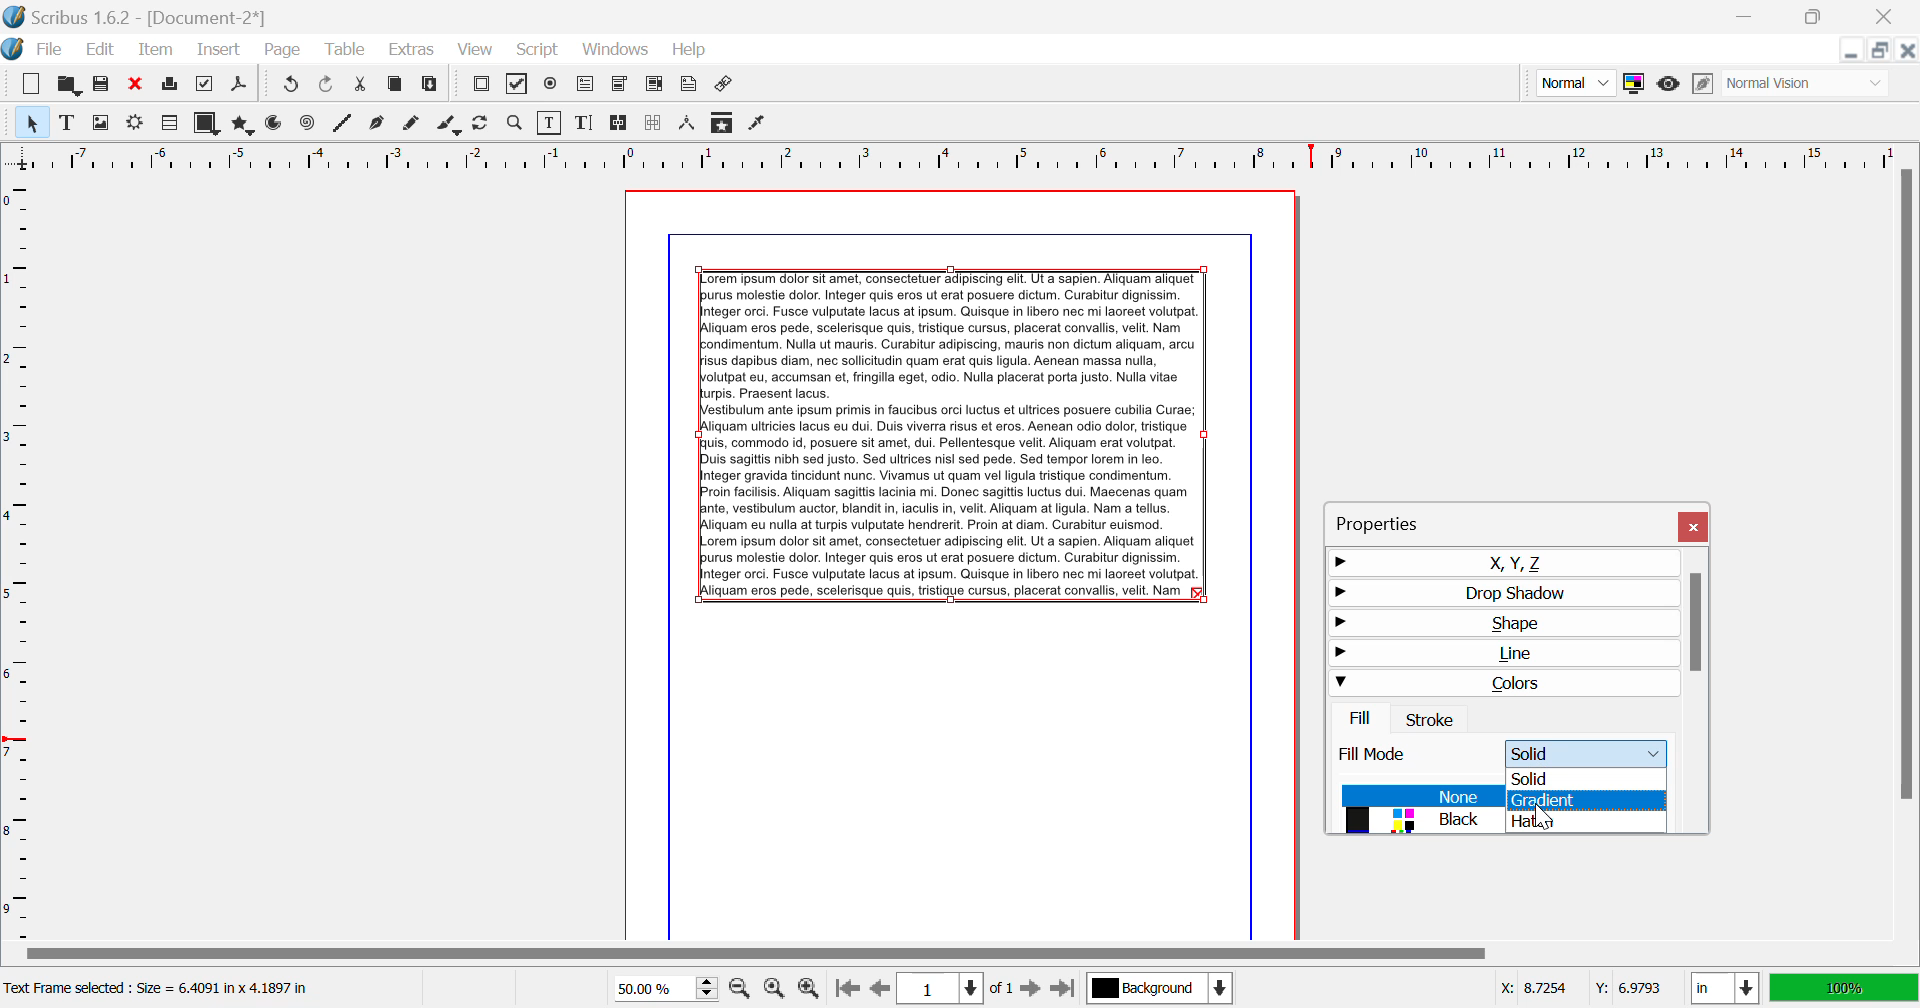 This screenshot has width=1920, height=1008. I want to click on Cursor Position, so click(1540, 811).